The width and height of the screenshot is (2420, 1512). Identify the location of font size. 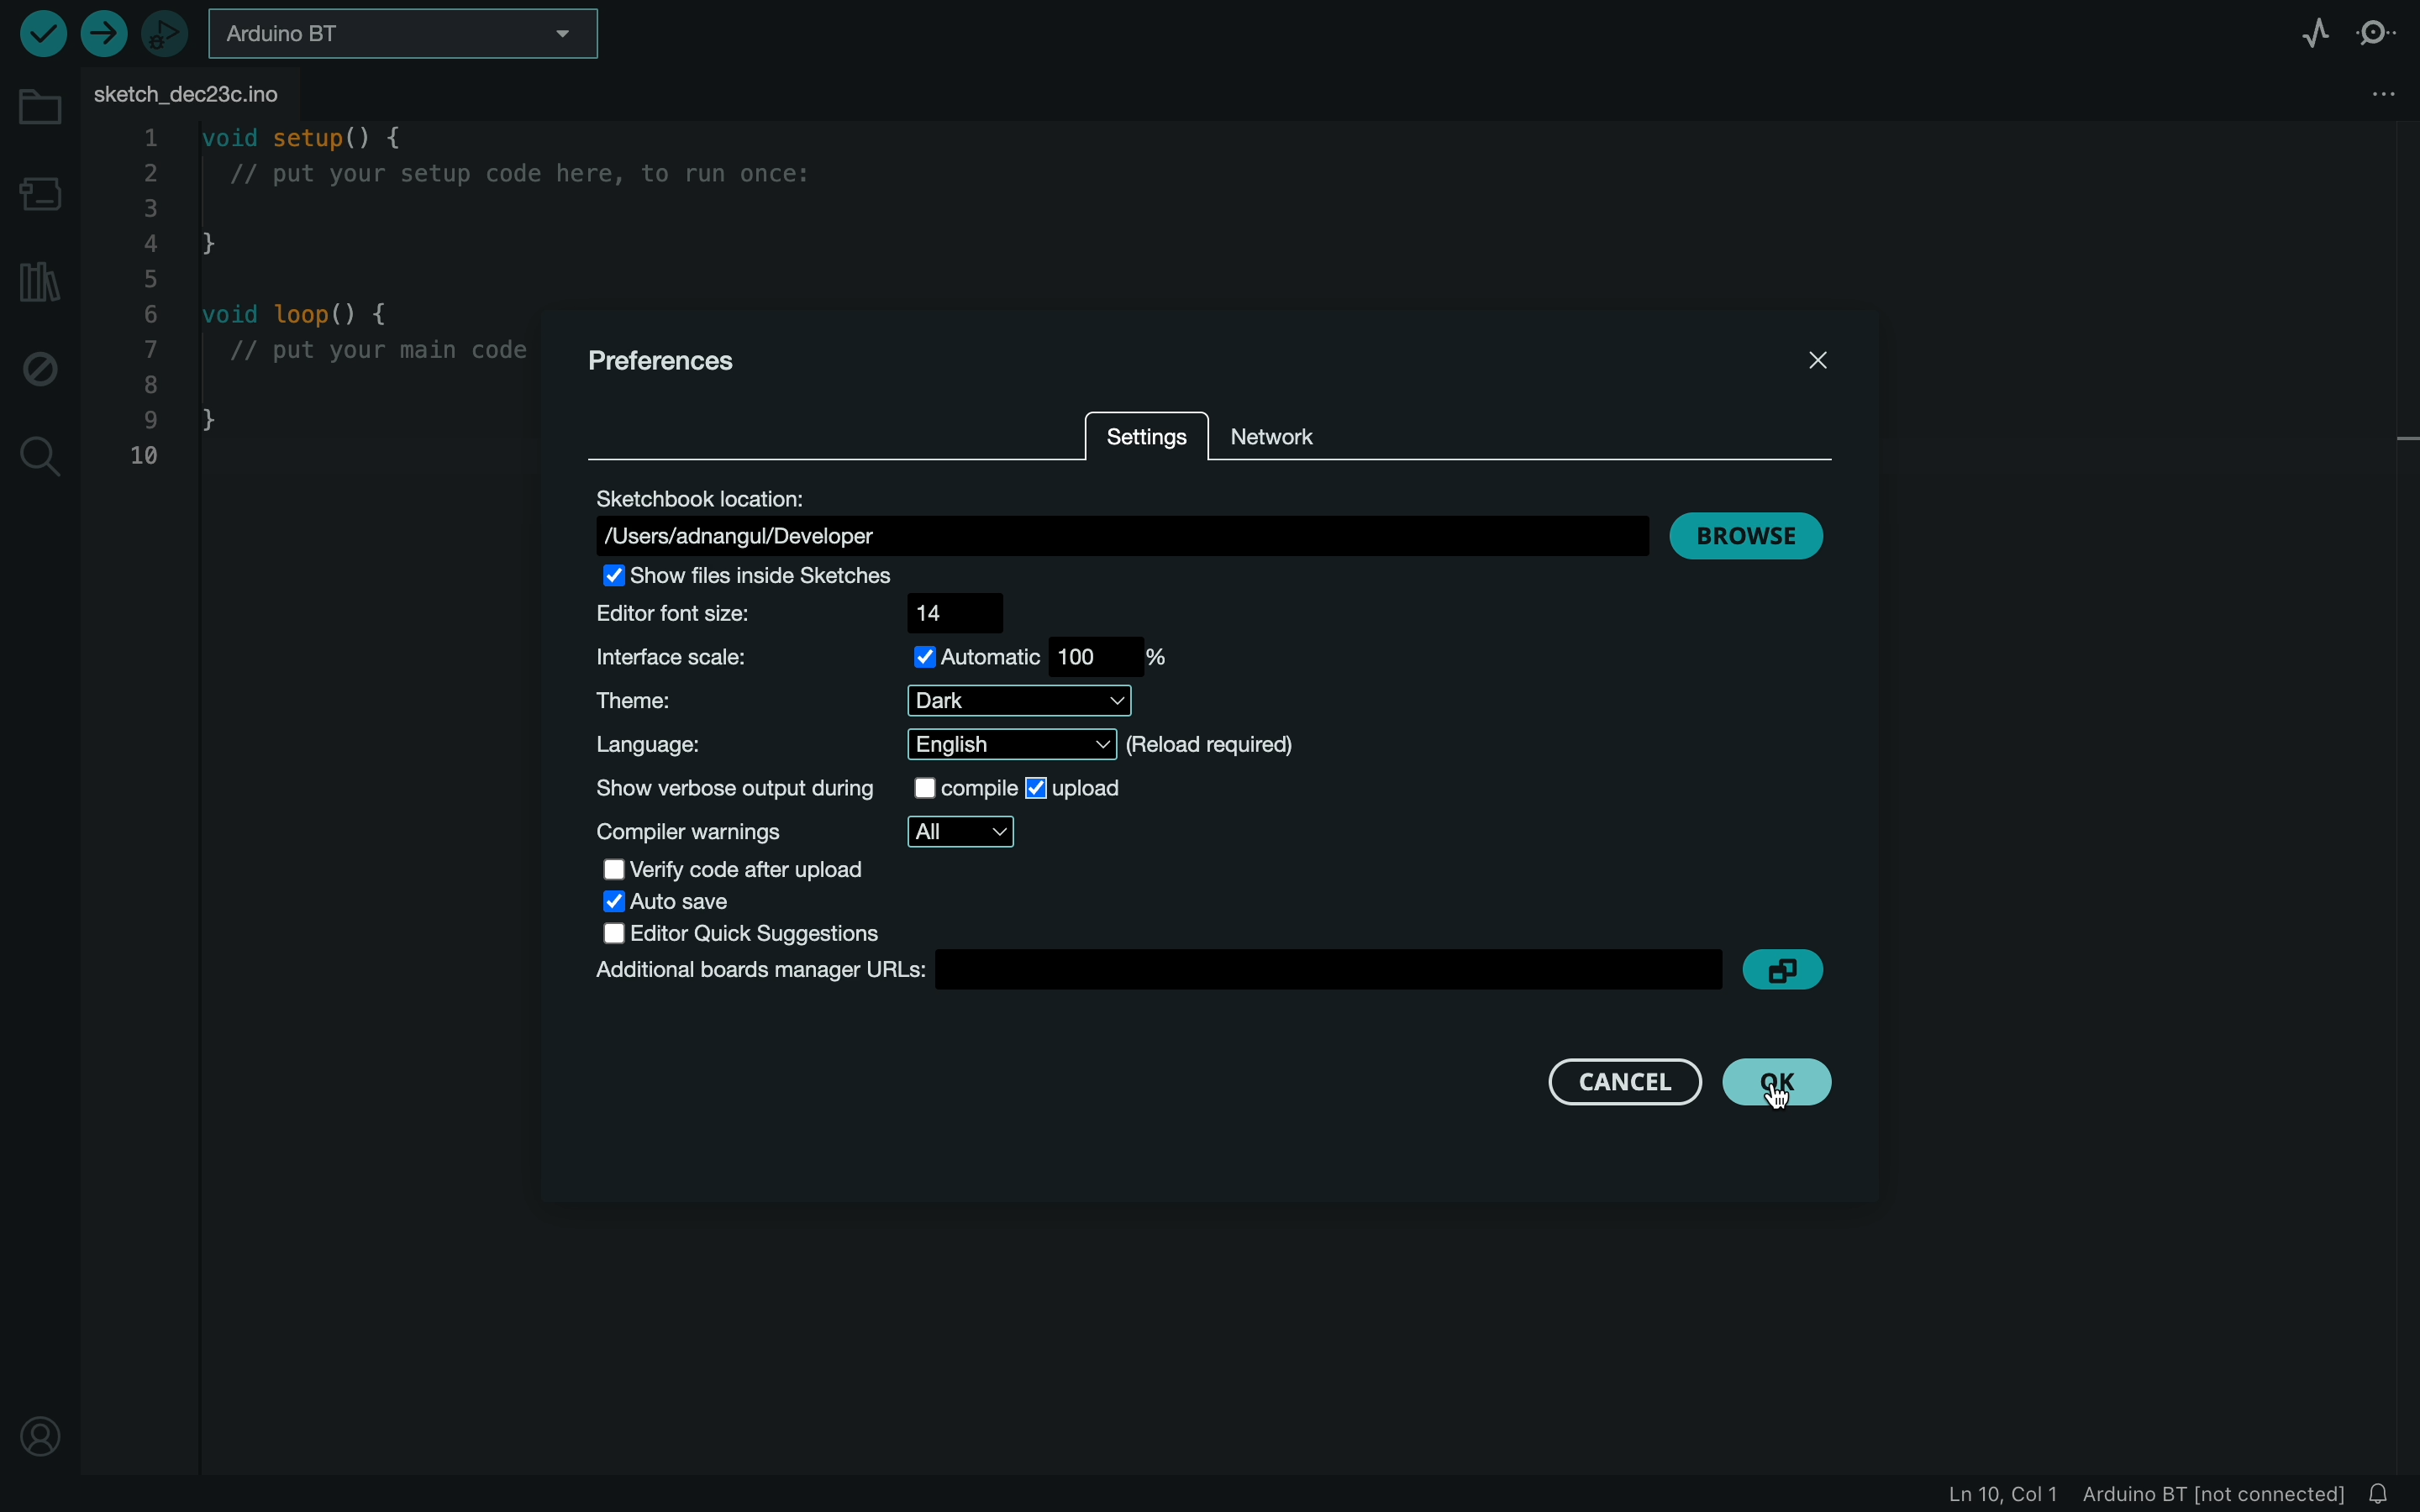
(811, 612).